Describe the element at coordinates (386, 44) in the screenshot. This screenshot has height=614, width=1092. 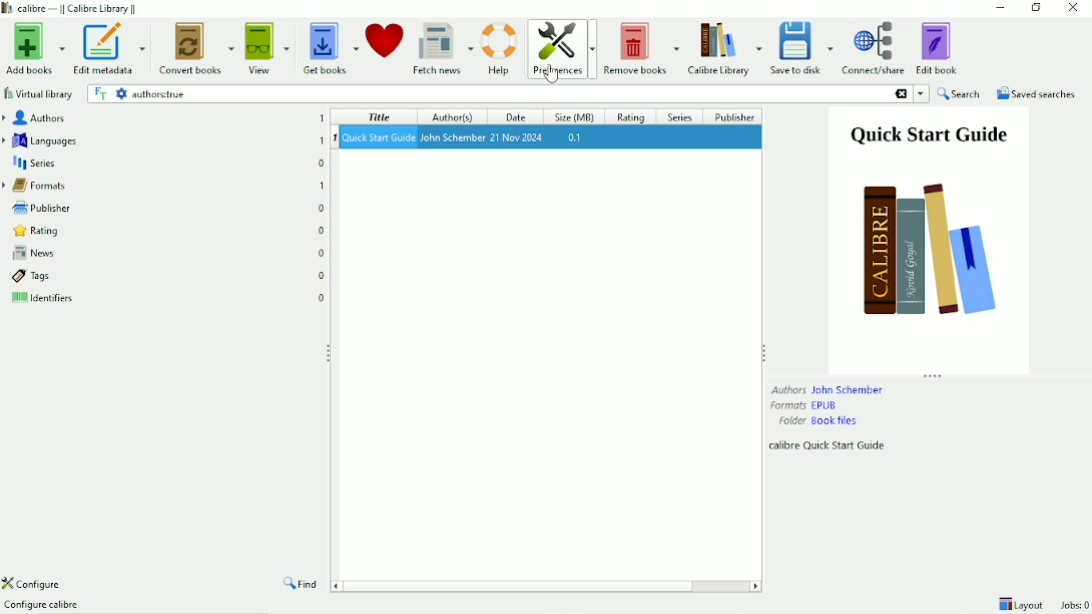
I see `Donate` at that location.